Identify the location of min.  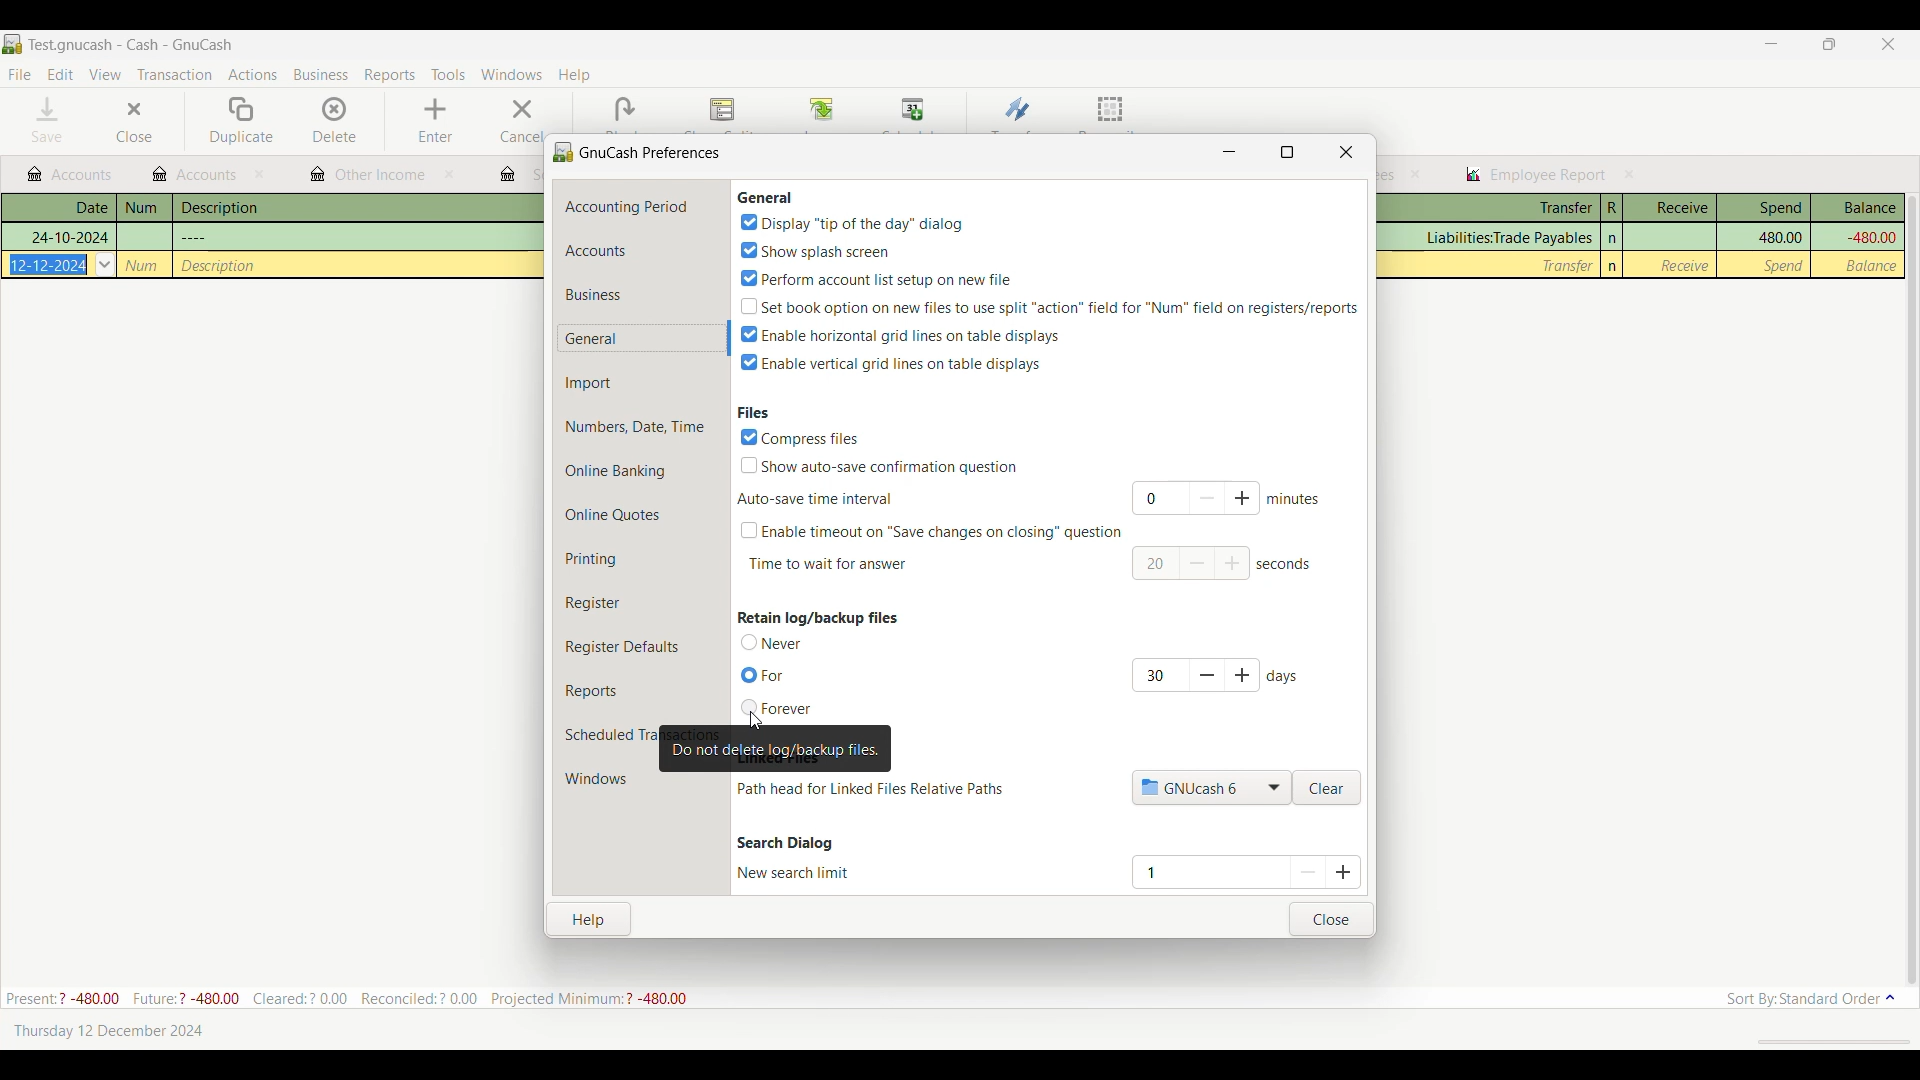
(1296, 498).